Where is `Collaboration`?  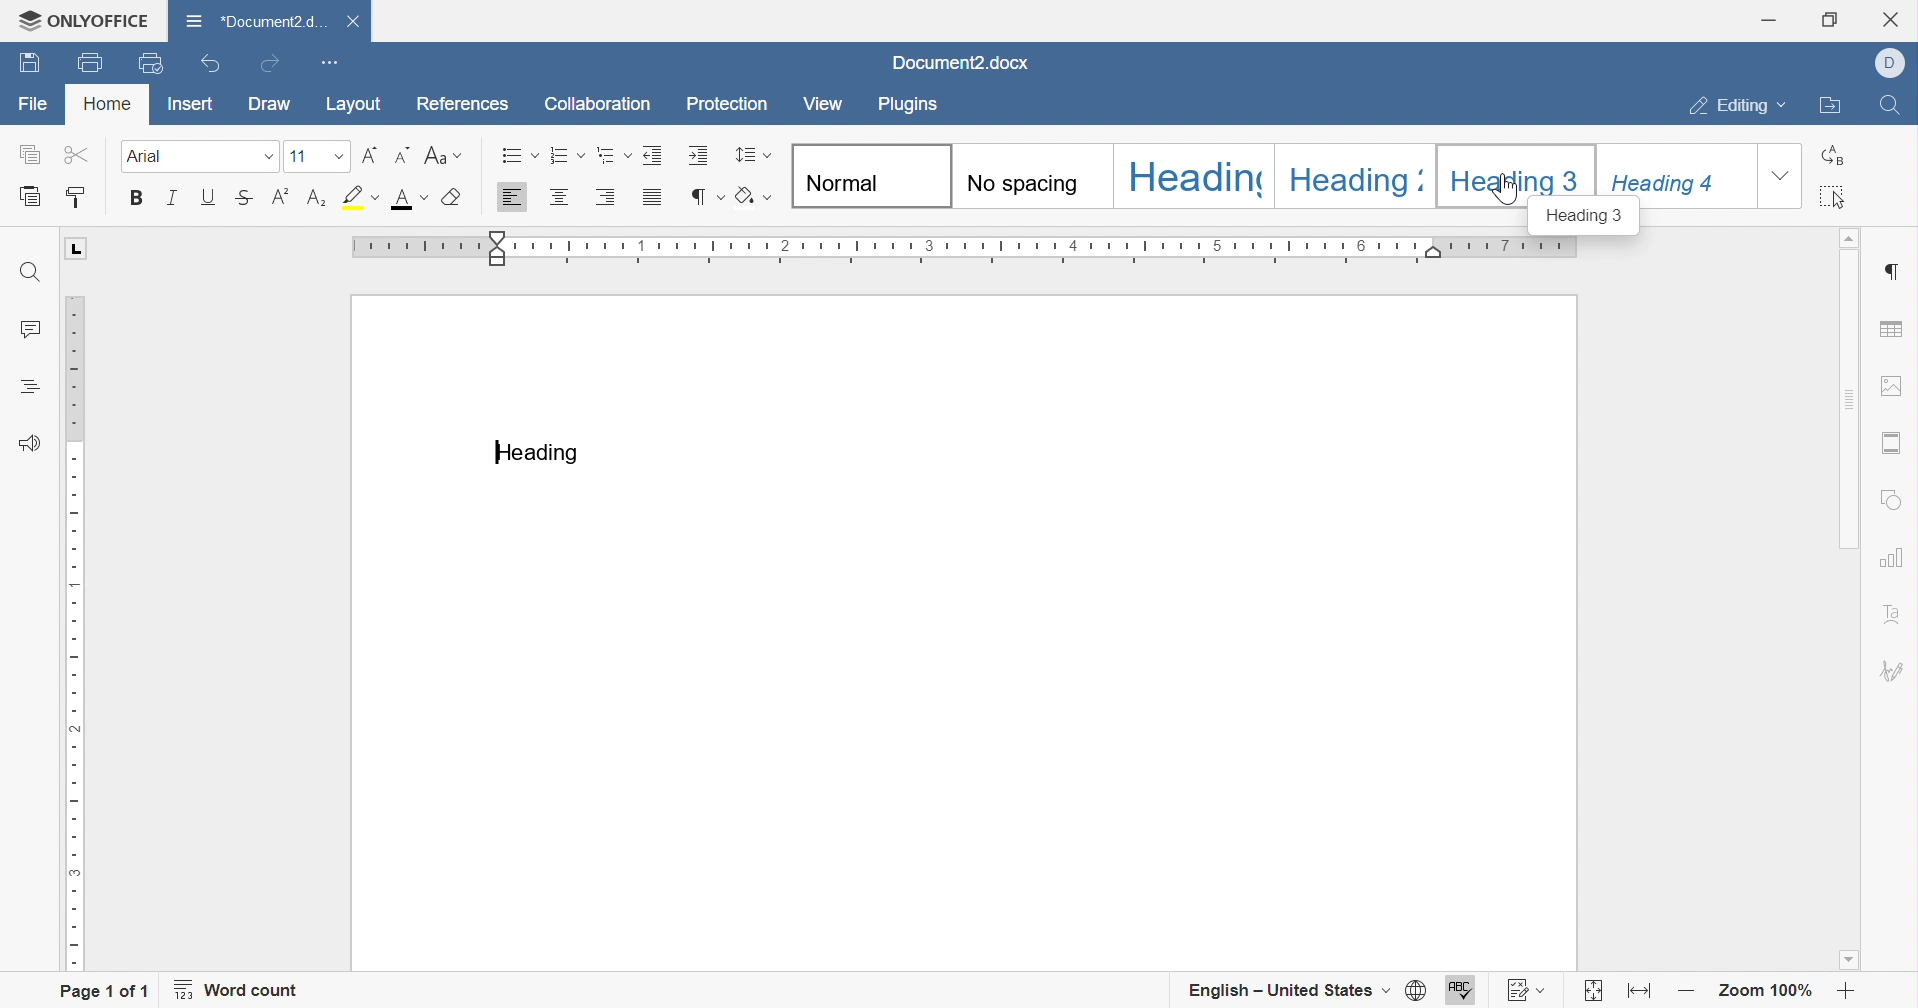
Collaboration is located at coordinates (601, 107).